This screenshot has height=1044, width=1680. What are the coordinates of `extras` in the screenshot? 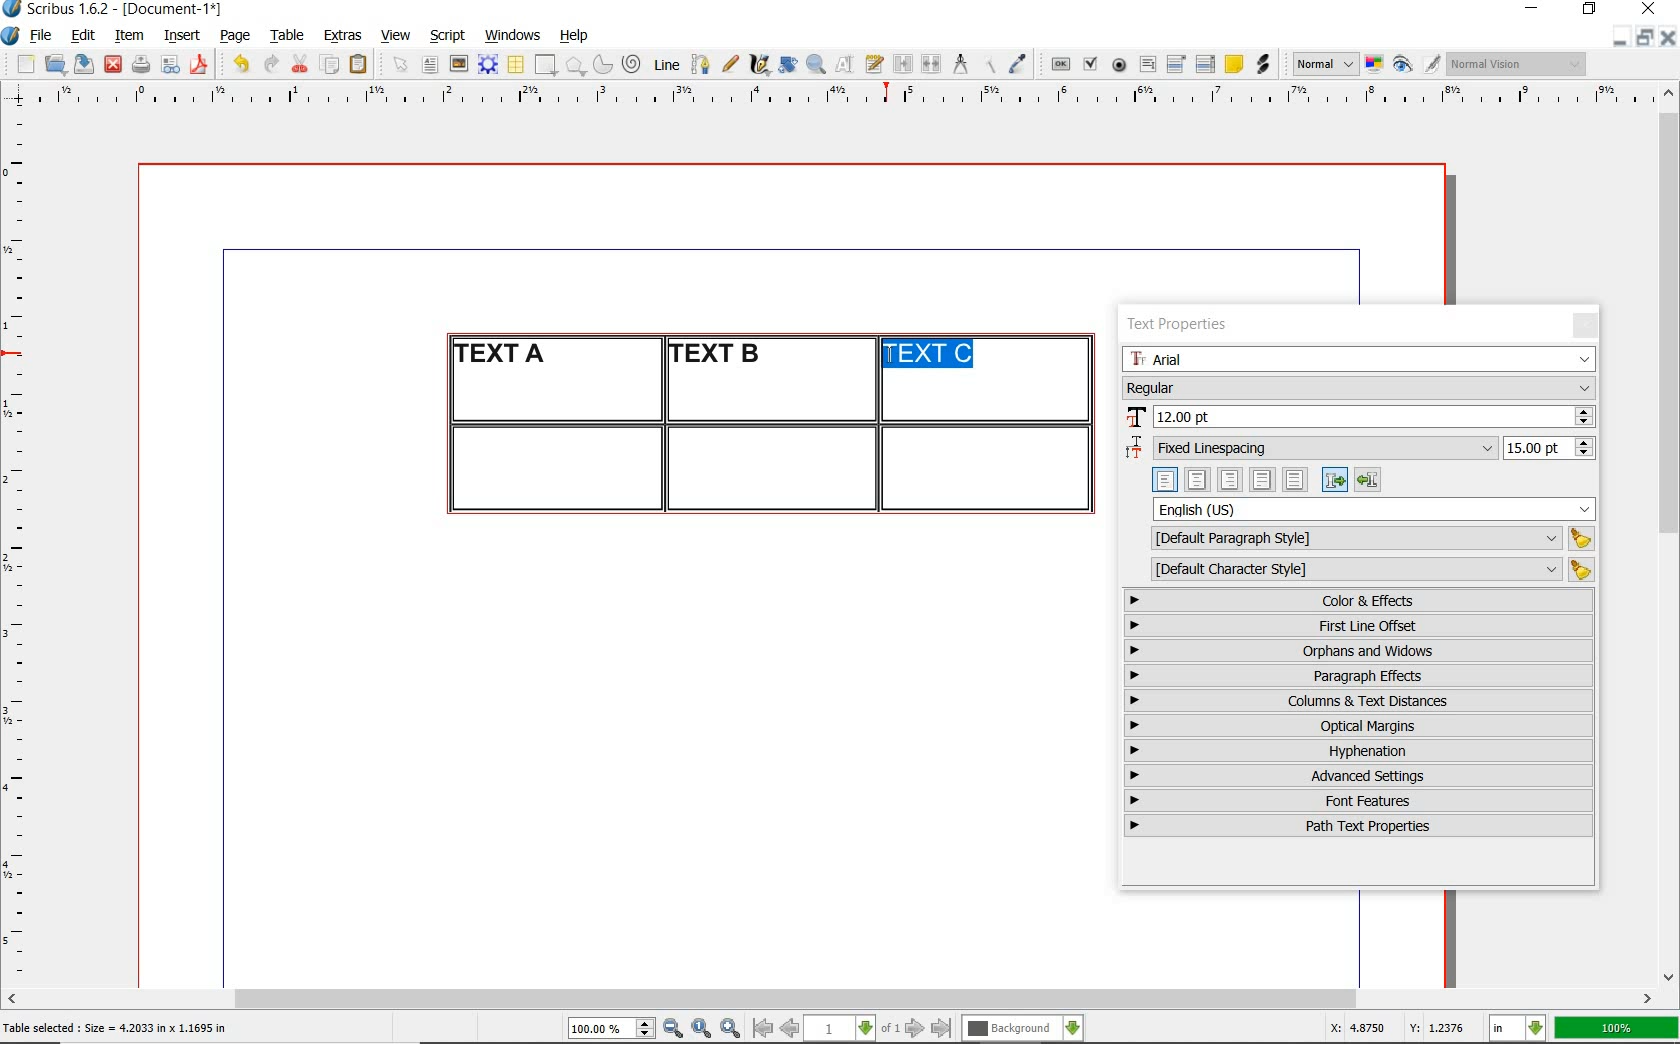 It's located at (343, 37).